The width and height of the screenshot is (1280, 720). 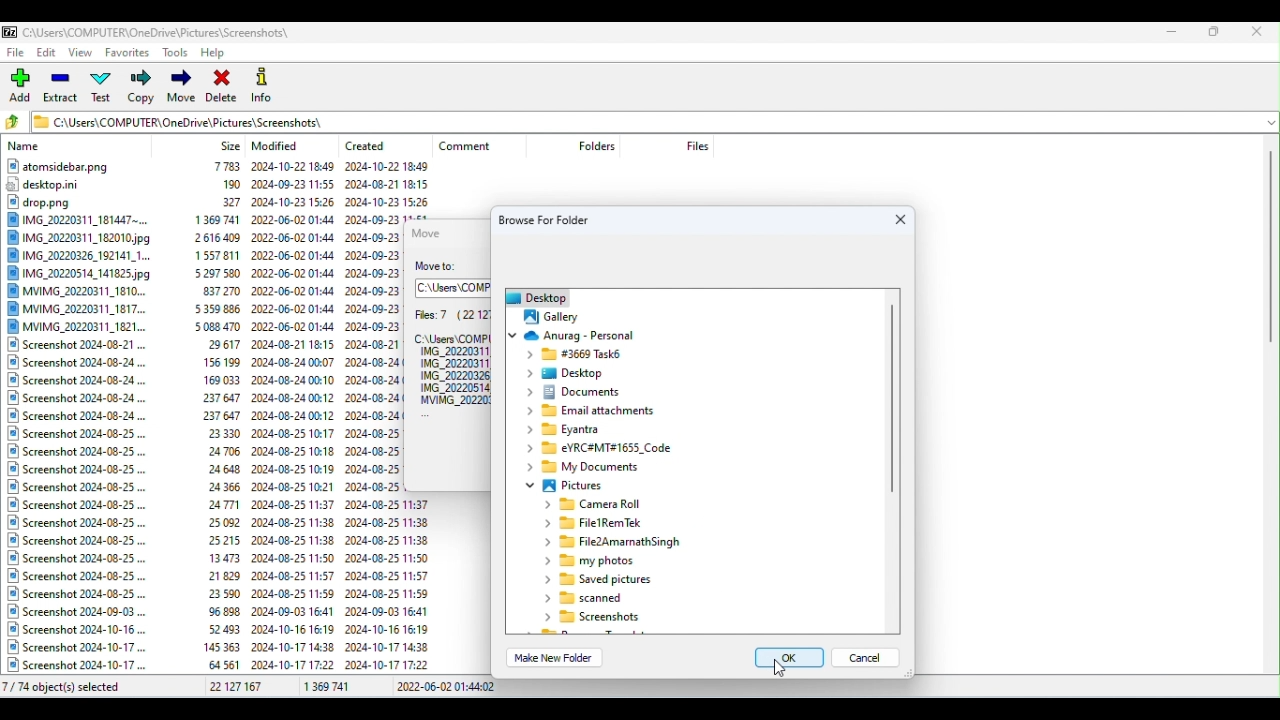 I want to click on Folder, so click(x=600, y=619).